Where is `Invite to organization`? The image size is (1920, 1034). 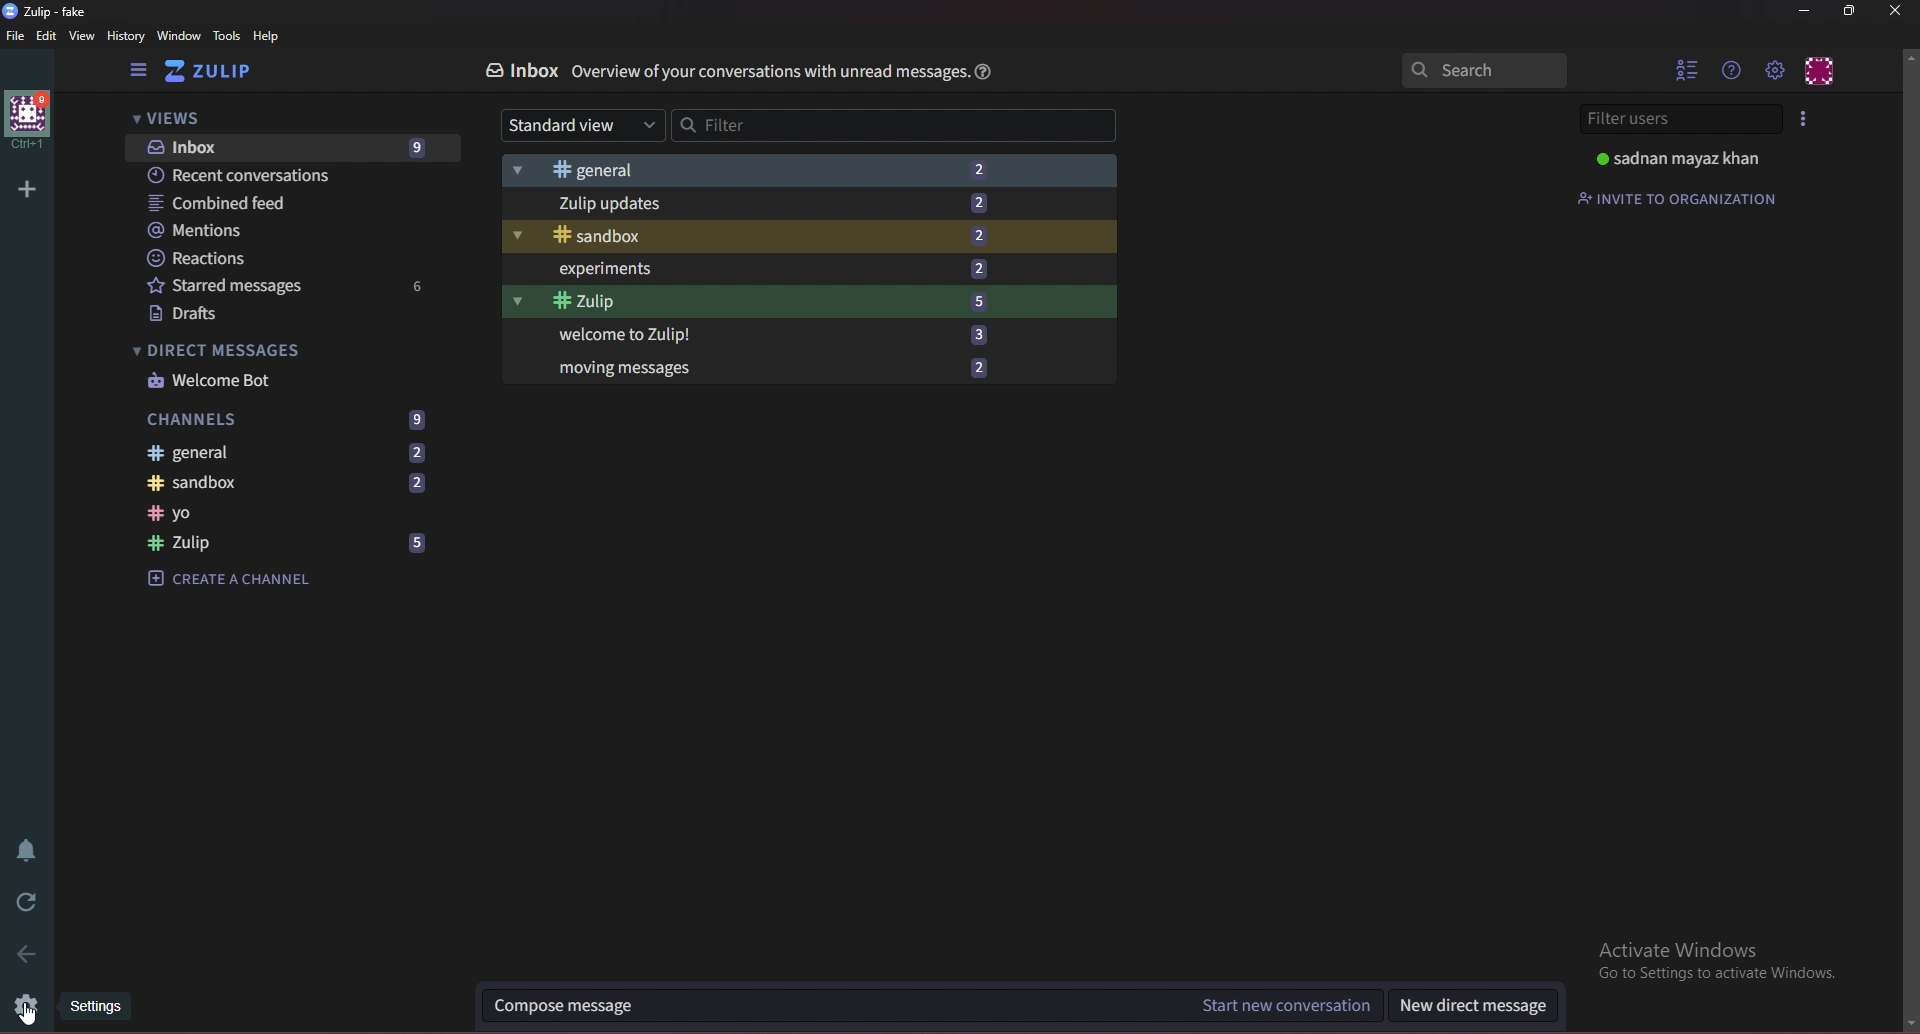 Invite to organization is located at coordinates (1681, 197).